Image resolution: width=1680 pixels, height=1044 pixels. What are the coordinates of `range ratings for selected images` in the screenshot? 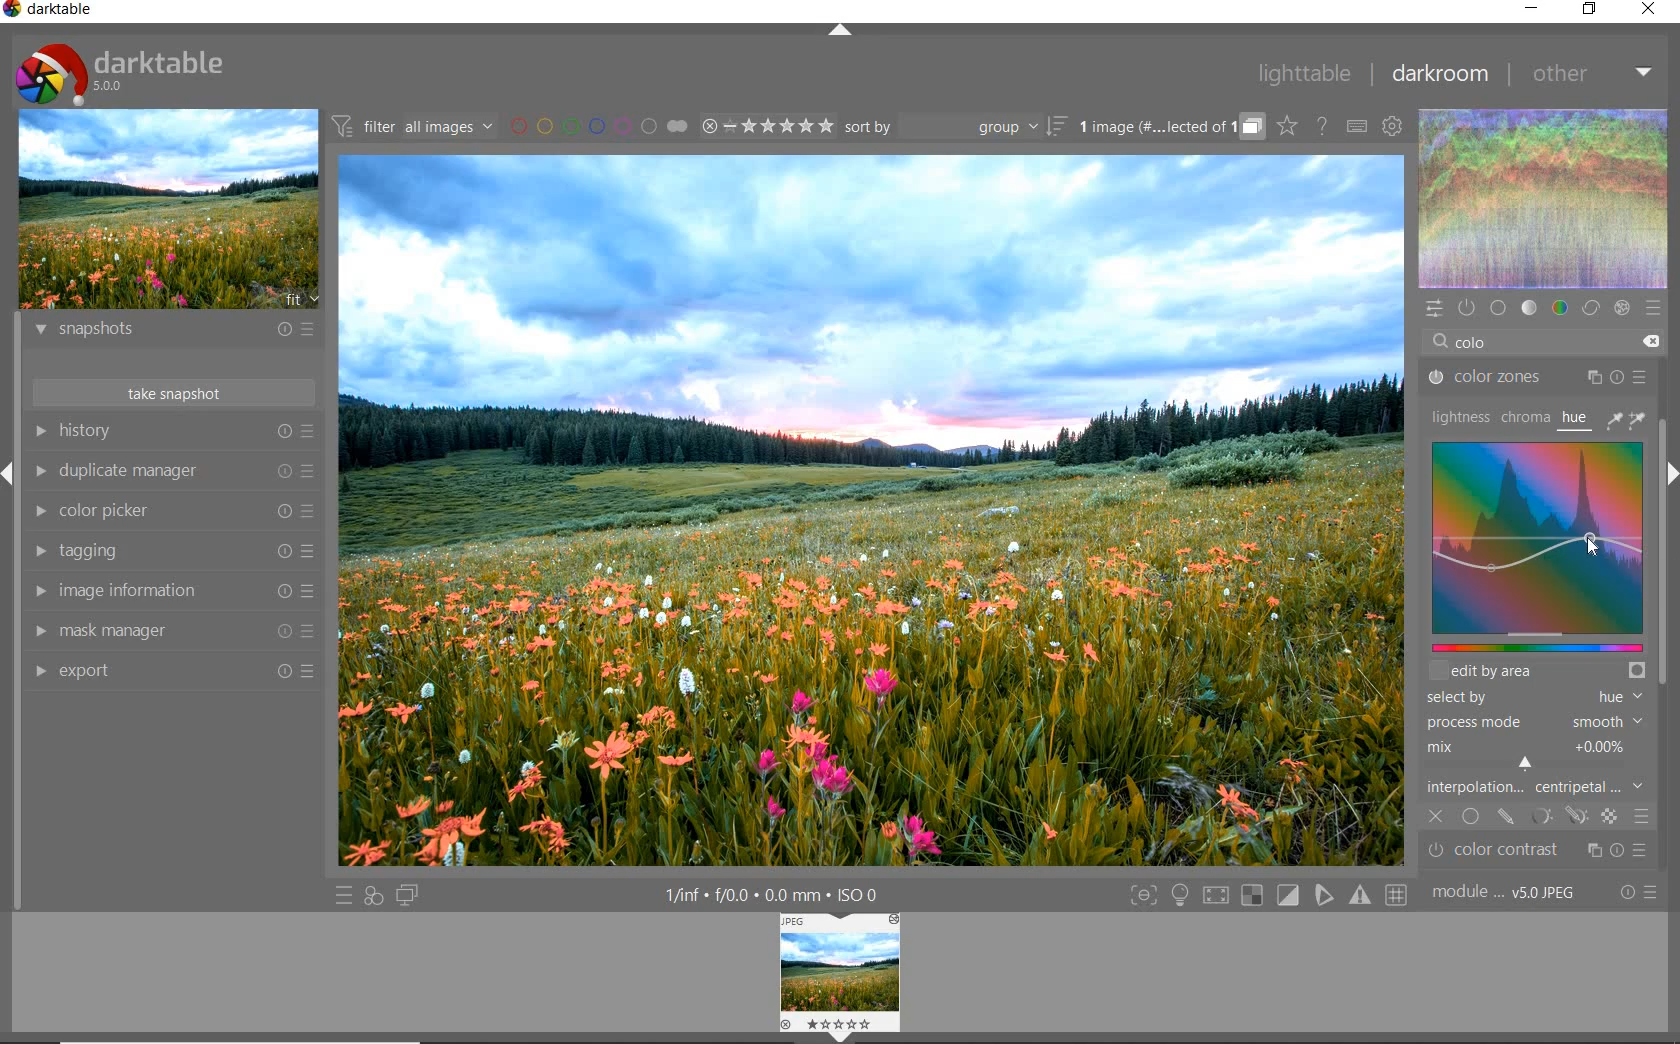 It's located at (768, 126).